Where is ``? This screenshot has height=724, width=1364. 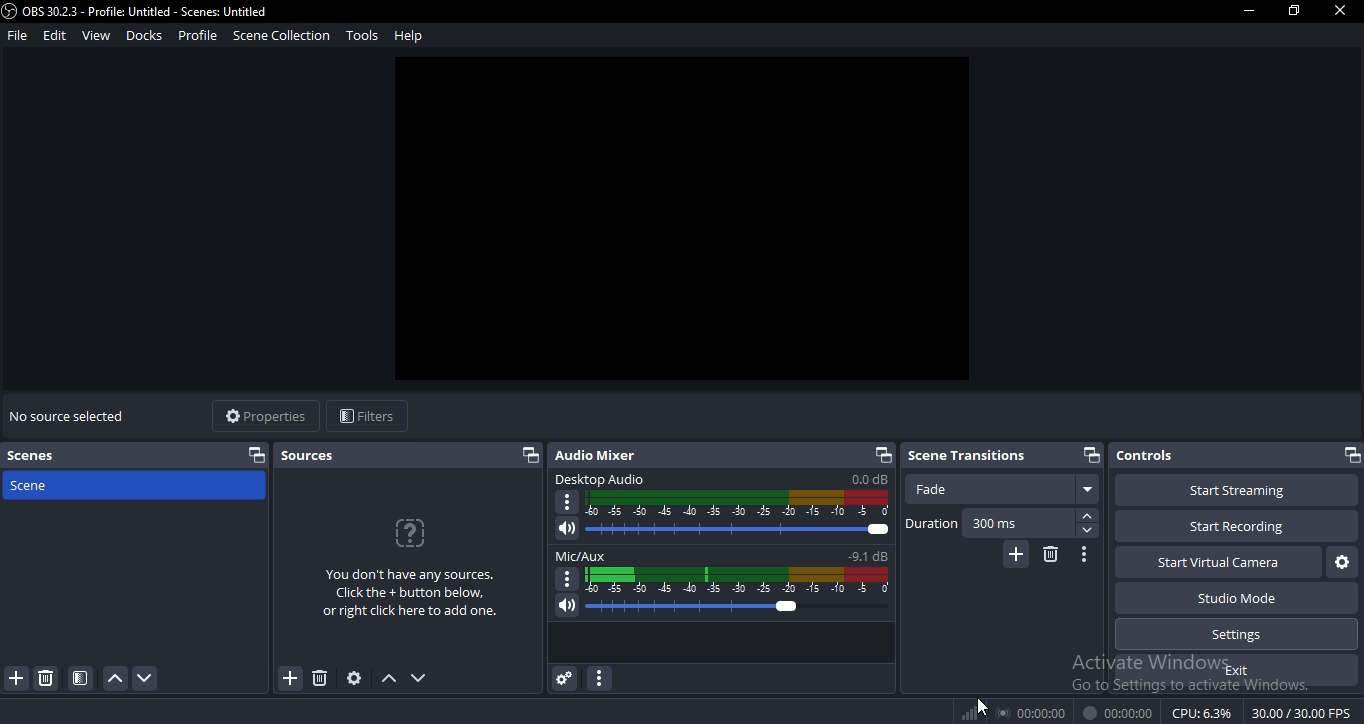
 is located at coordinates (1085, 555).